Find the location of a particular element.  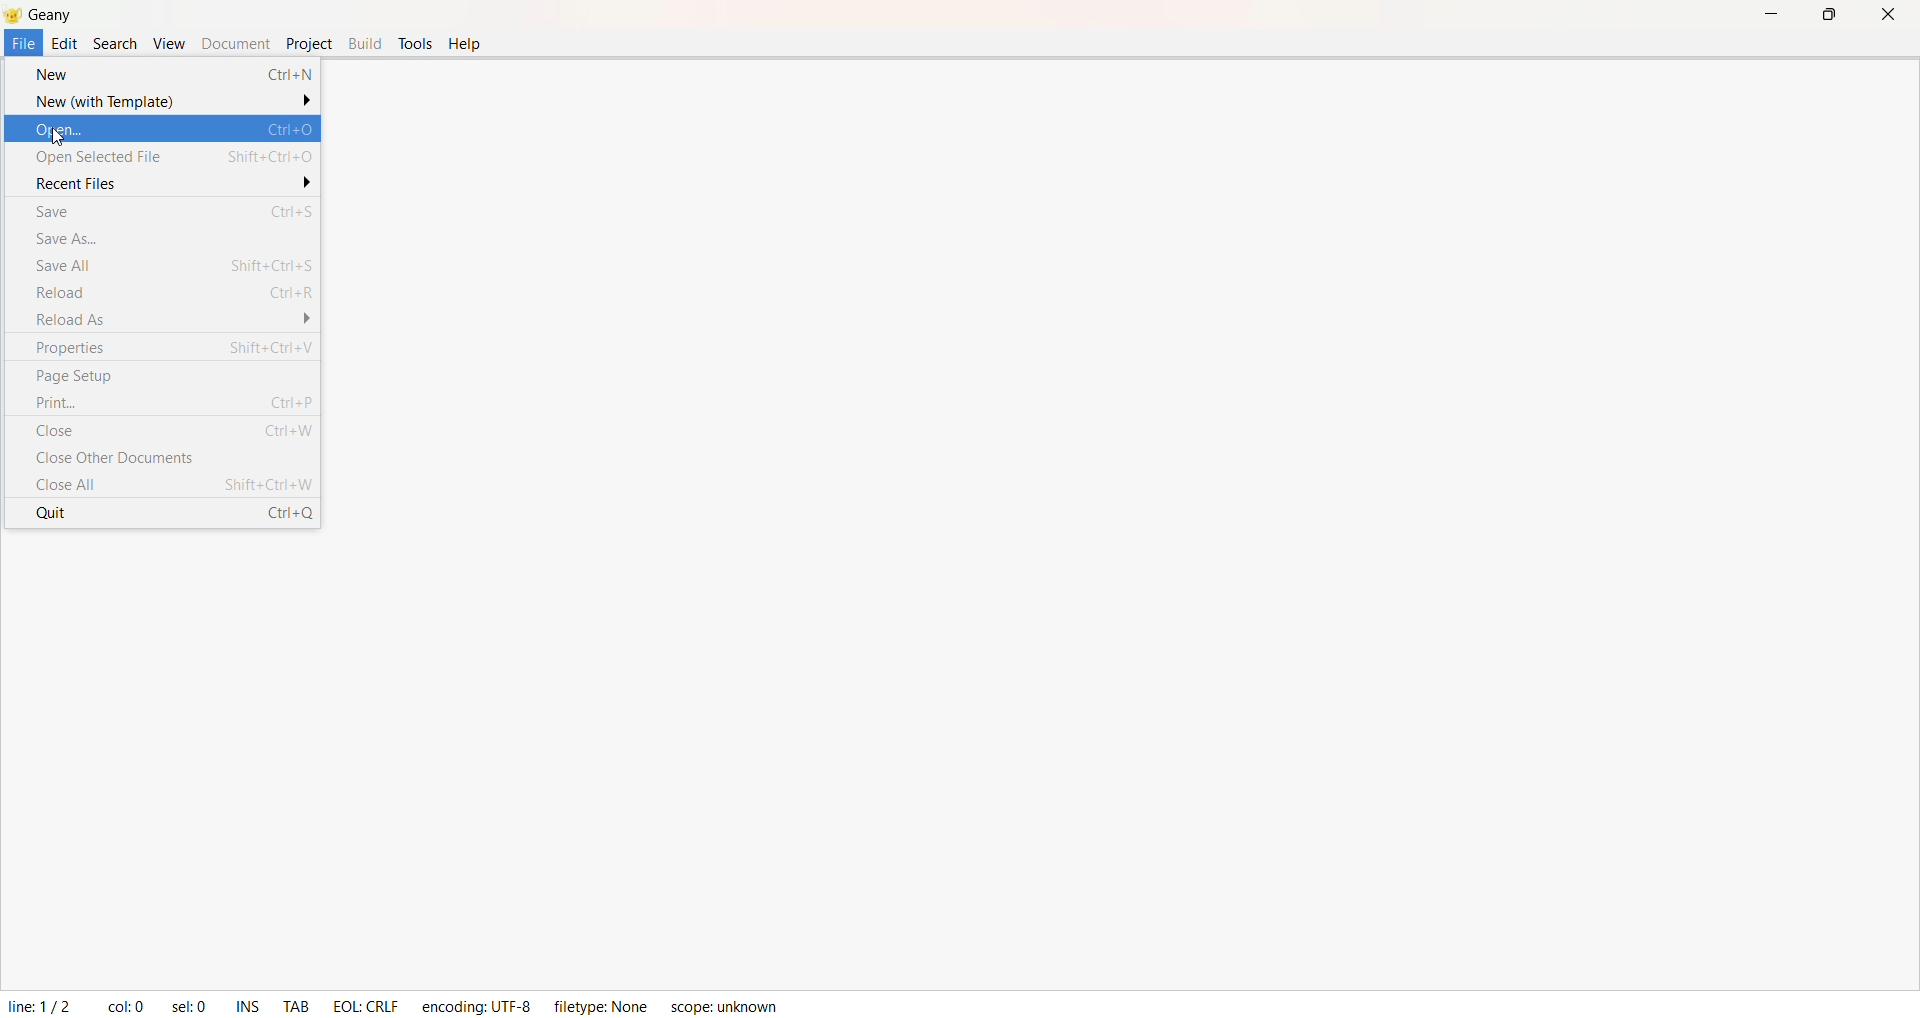

Edit is located at coordinates (64, 44).